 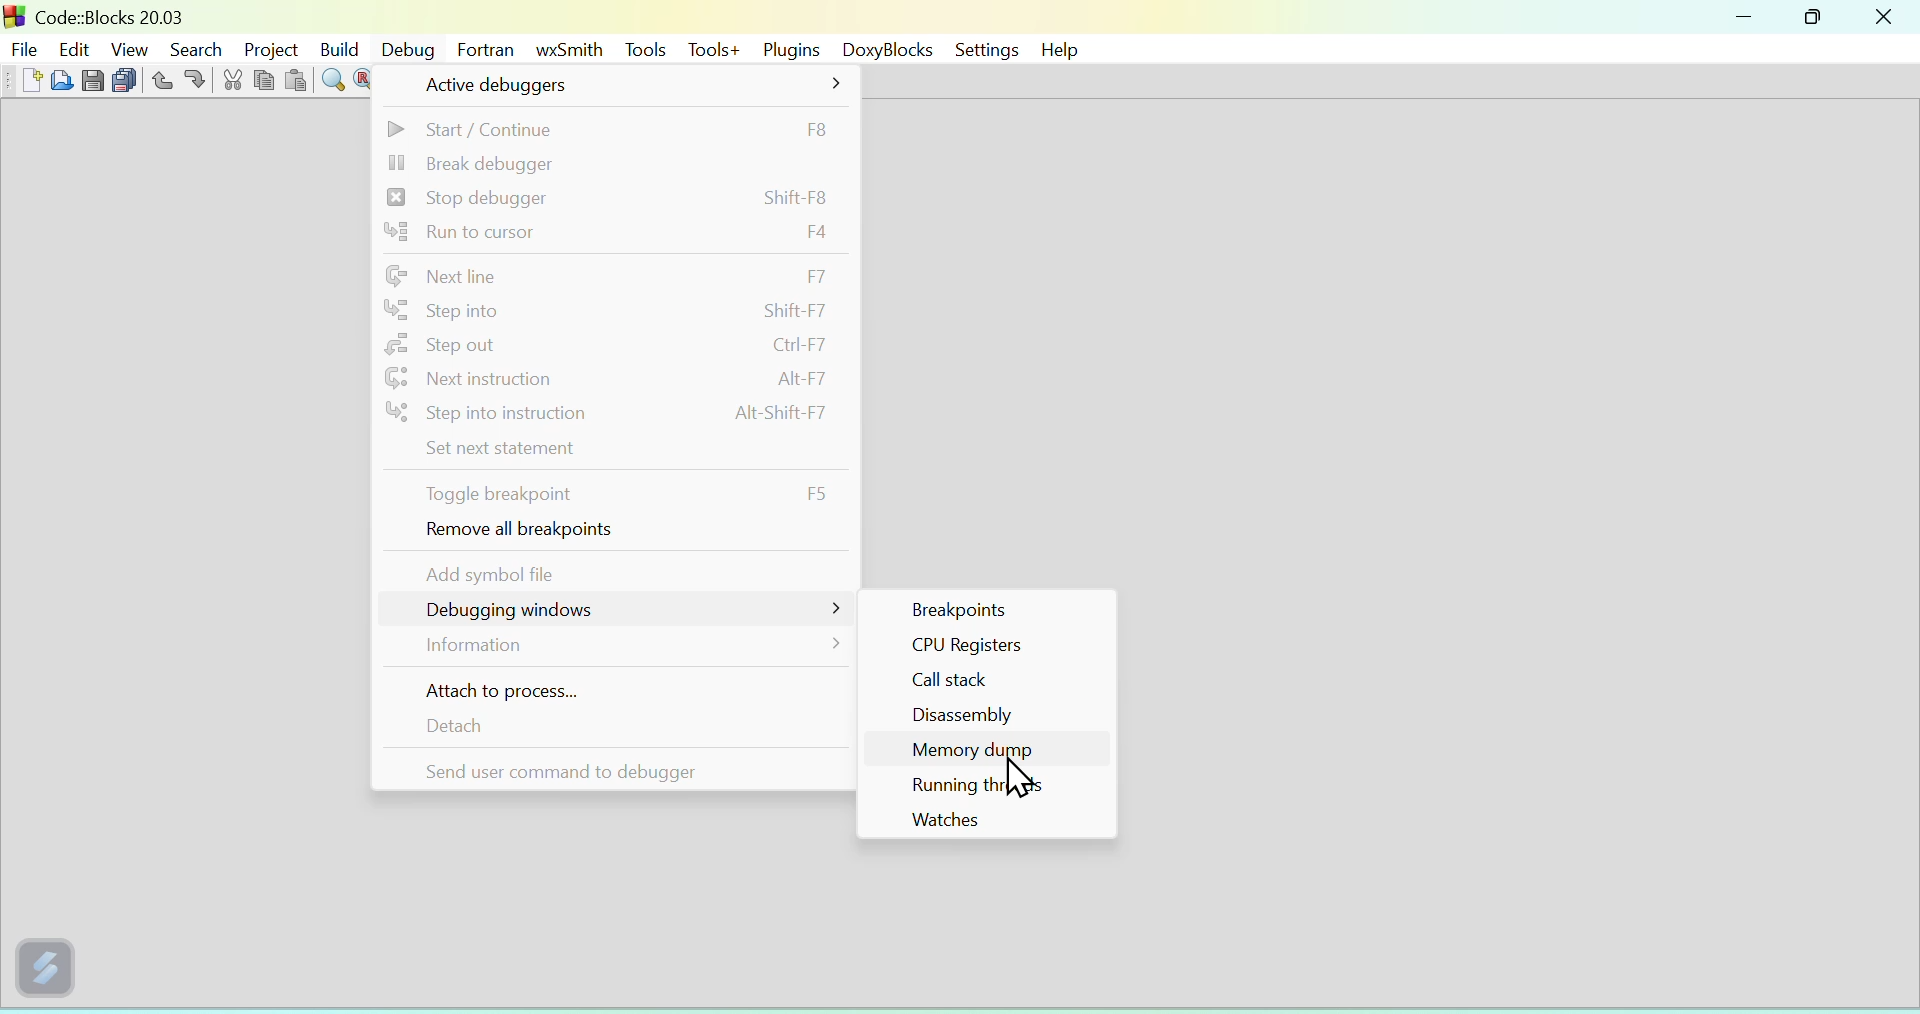 What do you see at coordinates (485, 47) in the screenshot?
I see `Fortran` at bounding box center [485, 47].